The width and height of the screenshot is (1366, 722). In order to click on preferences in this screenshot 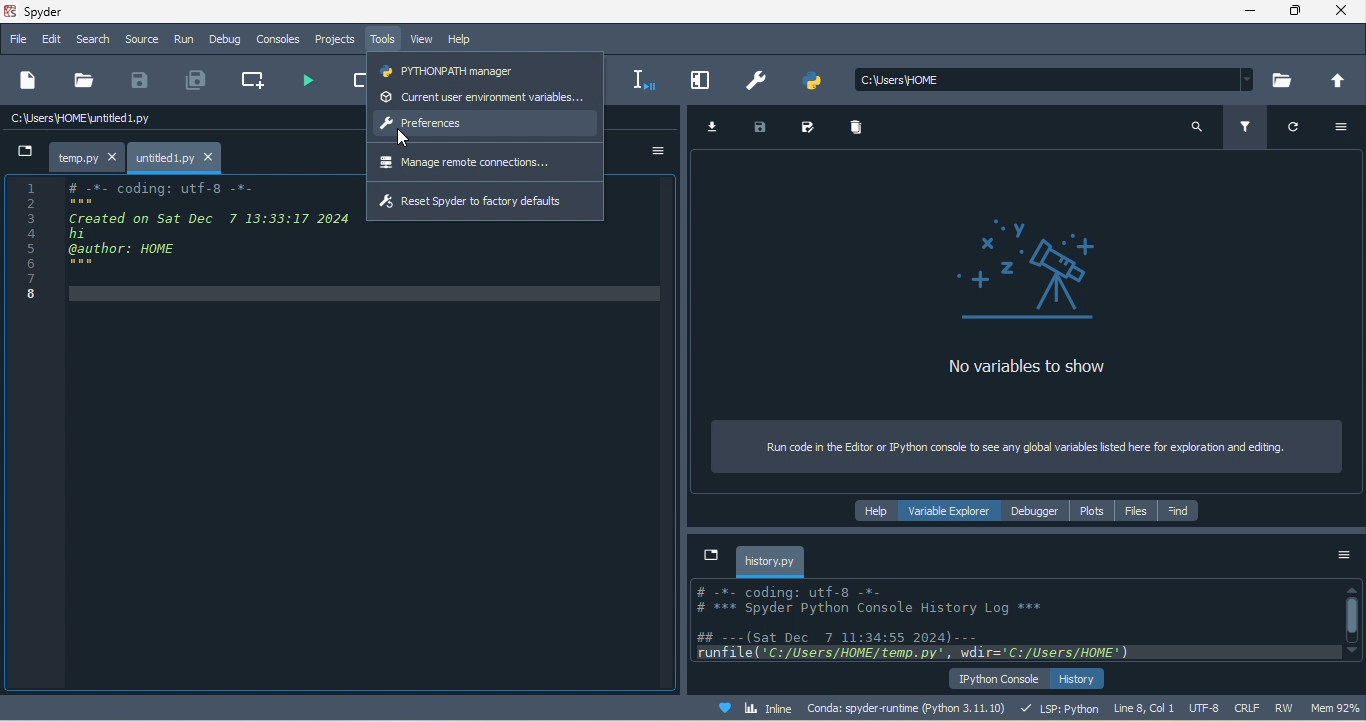, I will do `click(759, 83)`.